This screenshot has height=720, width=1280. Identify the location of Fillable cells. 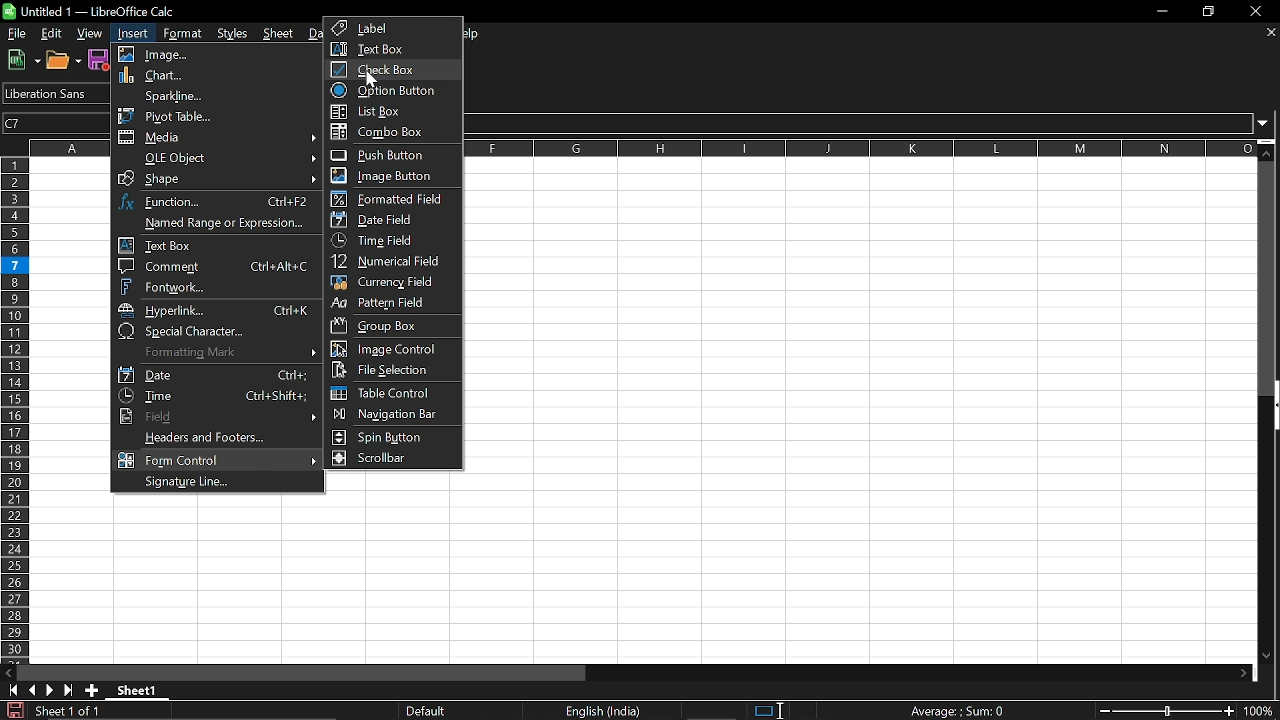
(397, 483).